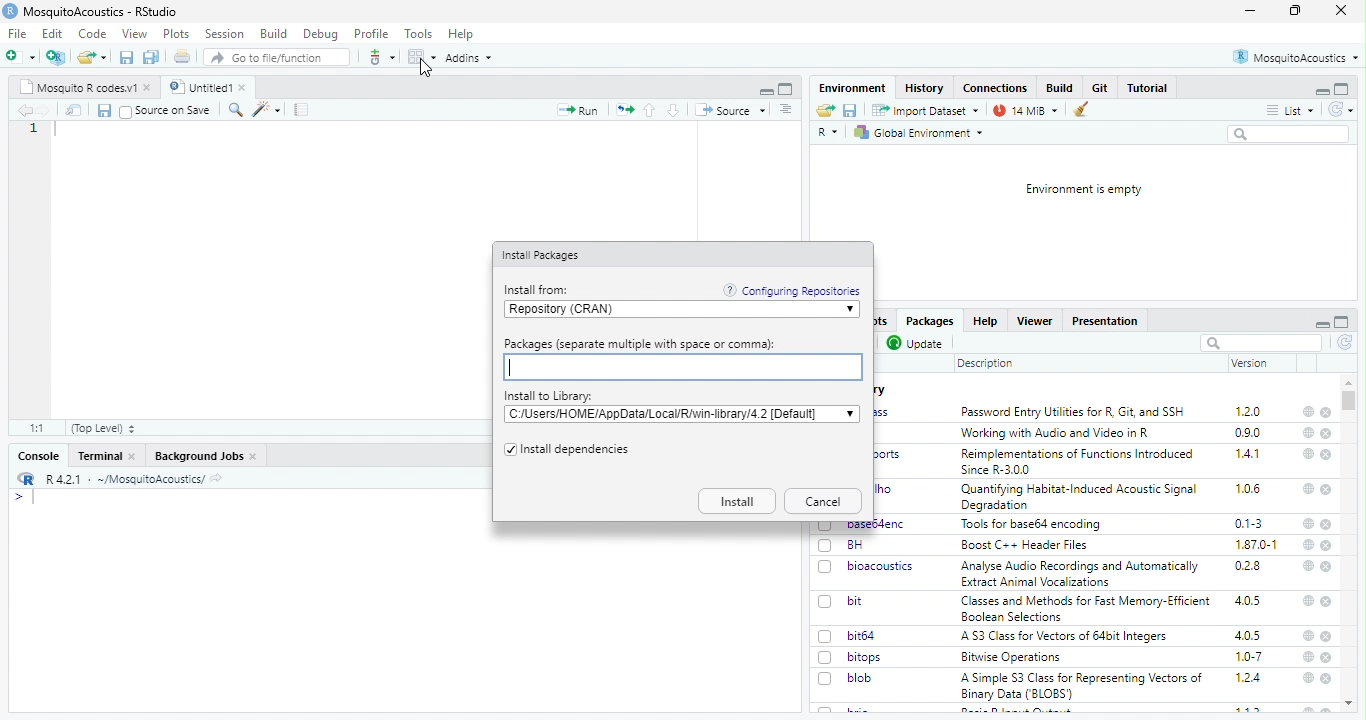 The height and width of the screenshot is (720, 1366). I want to click on update, so click(917, 344).